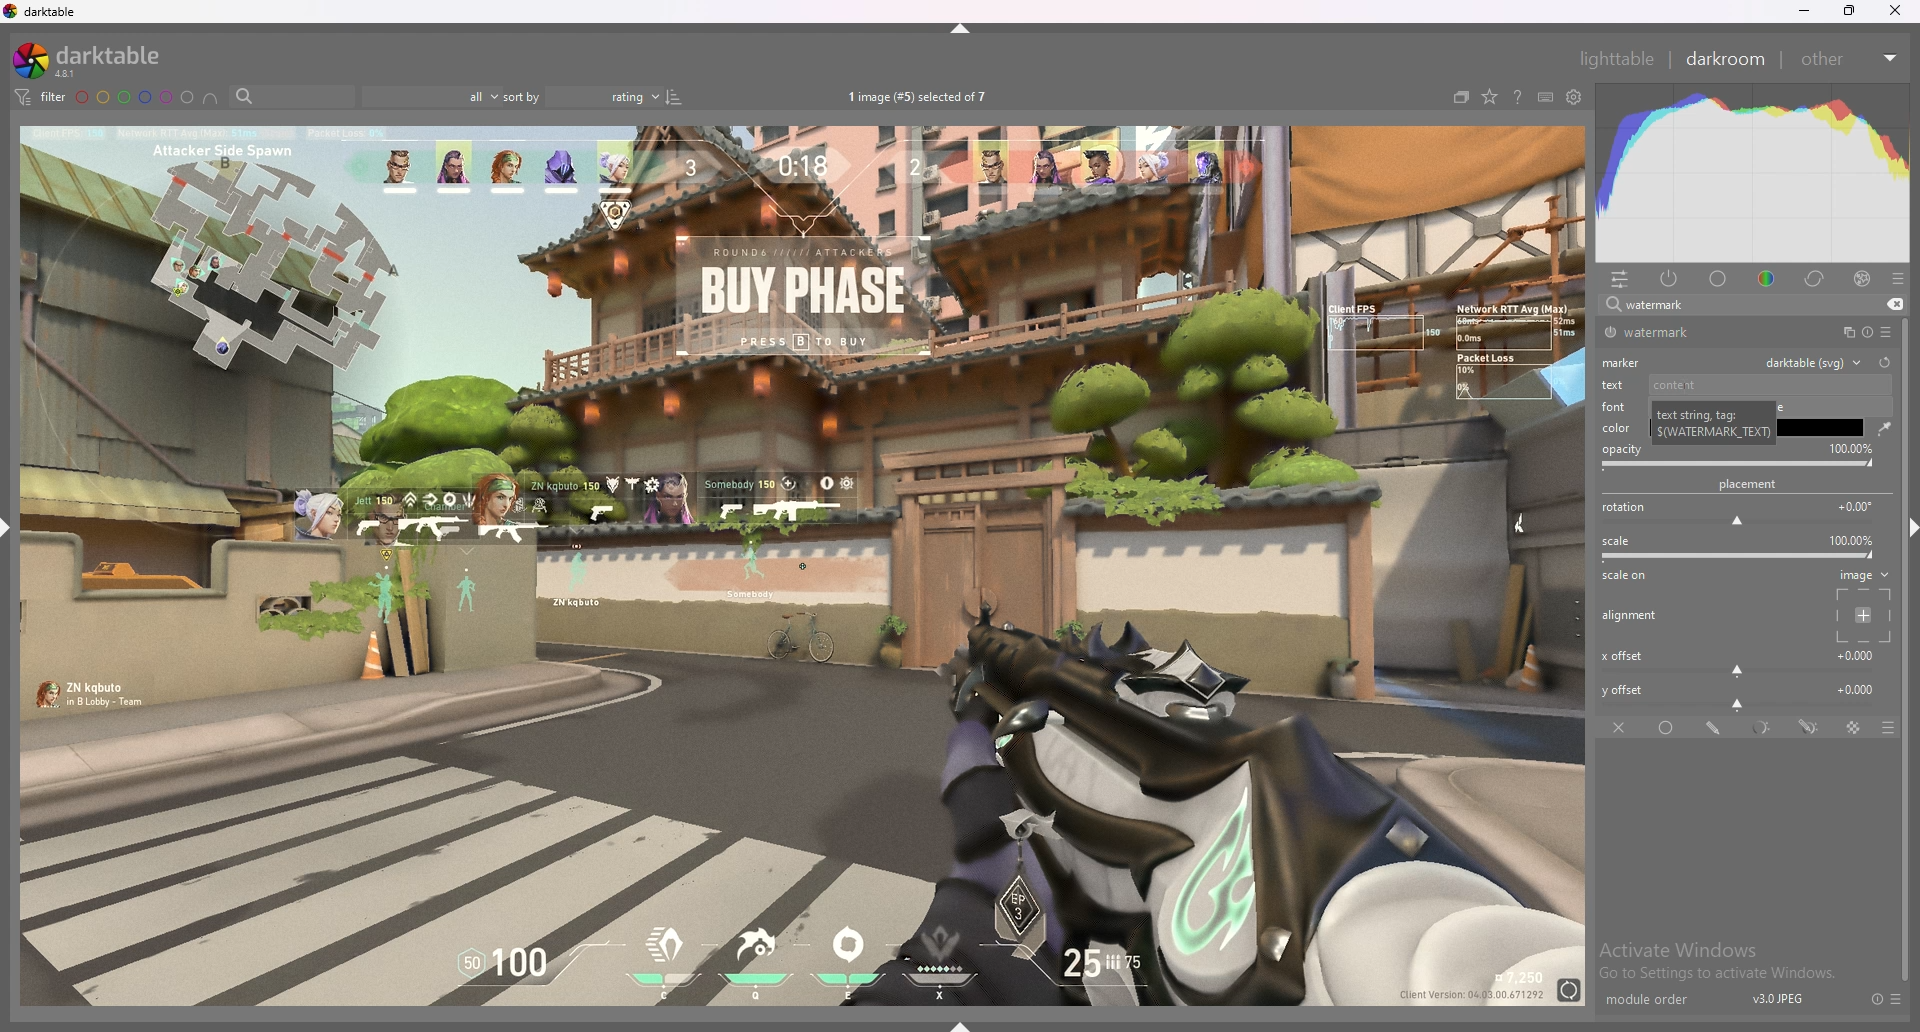 This screenshot has width=1920, height=1032. What do you see at coordinates (1900, 14) in the screenshot?
I see `Close` at bounding box center [1900, 14].